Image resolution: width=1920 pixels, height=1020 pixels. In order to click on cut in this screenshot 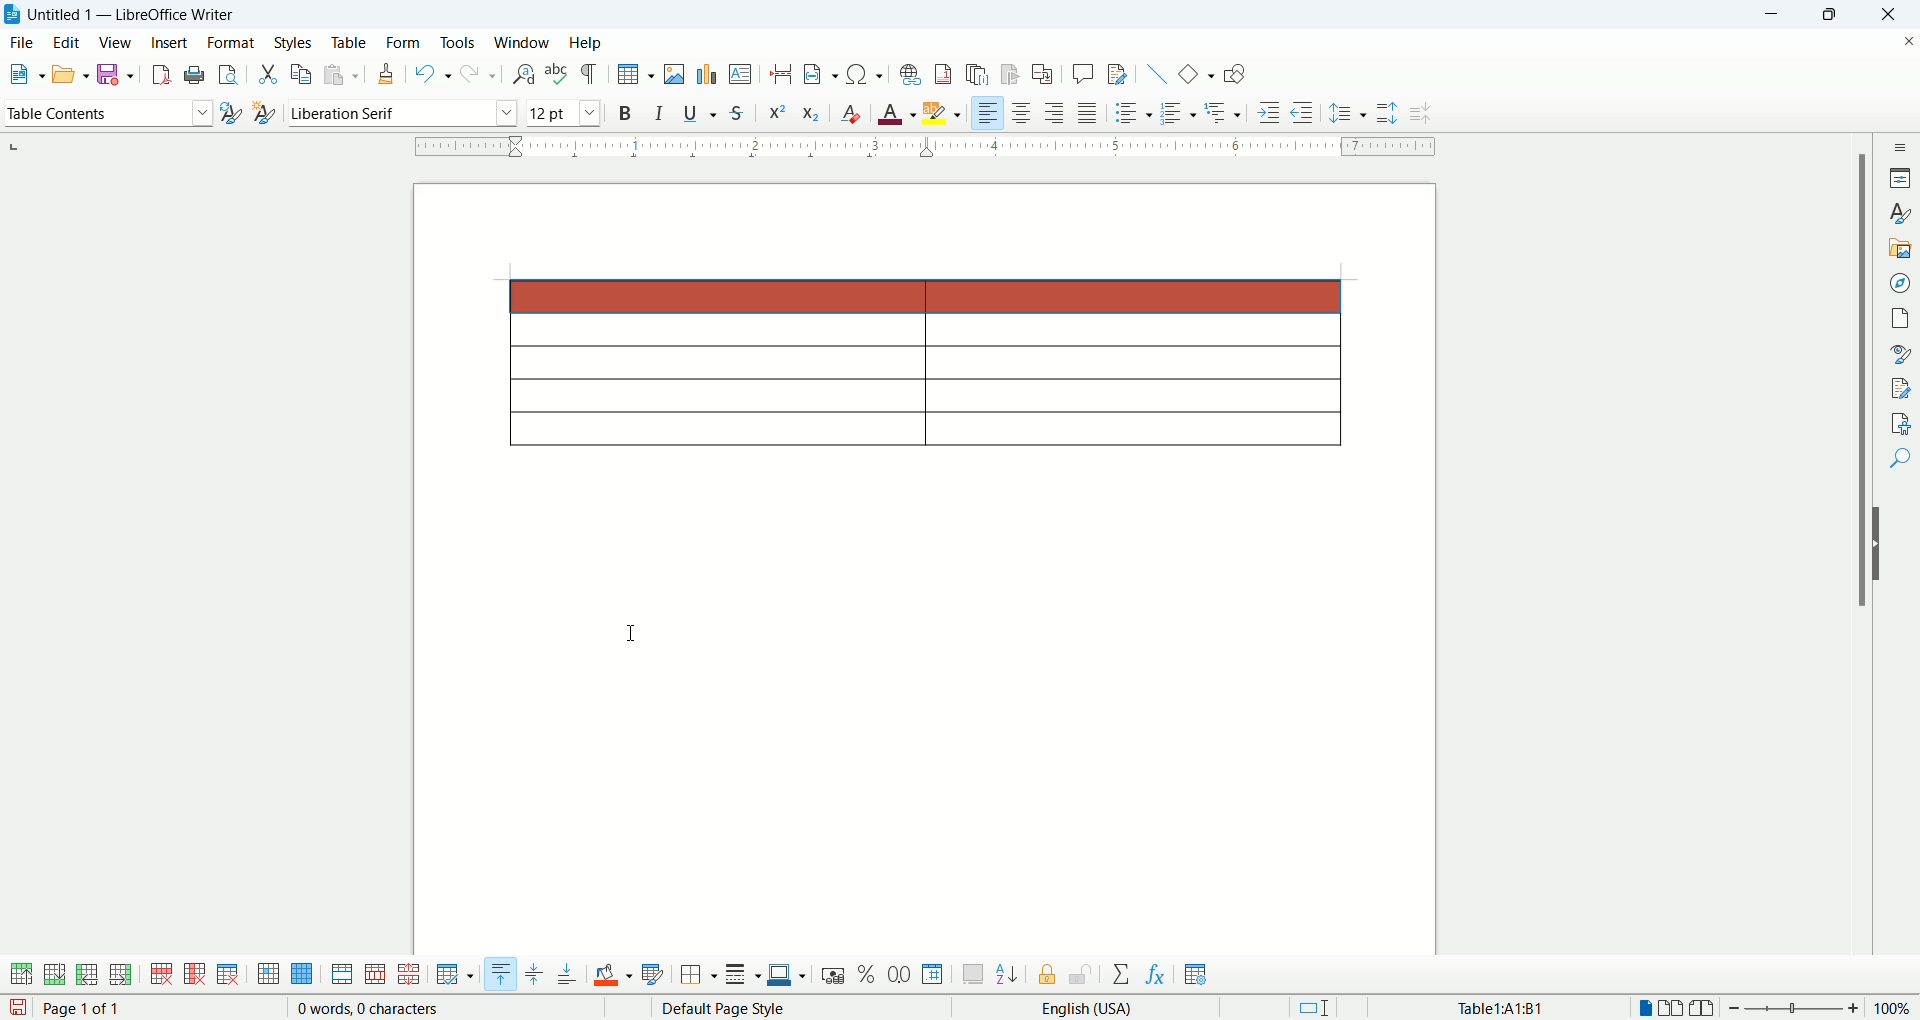, I will do `click(269, 76)`.